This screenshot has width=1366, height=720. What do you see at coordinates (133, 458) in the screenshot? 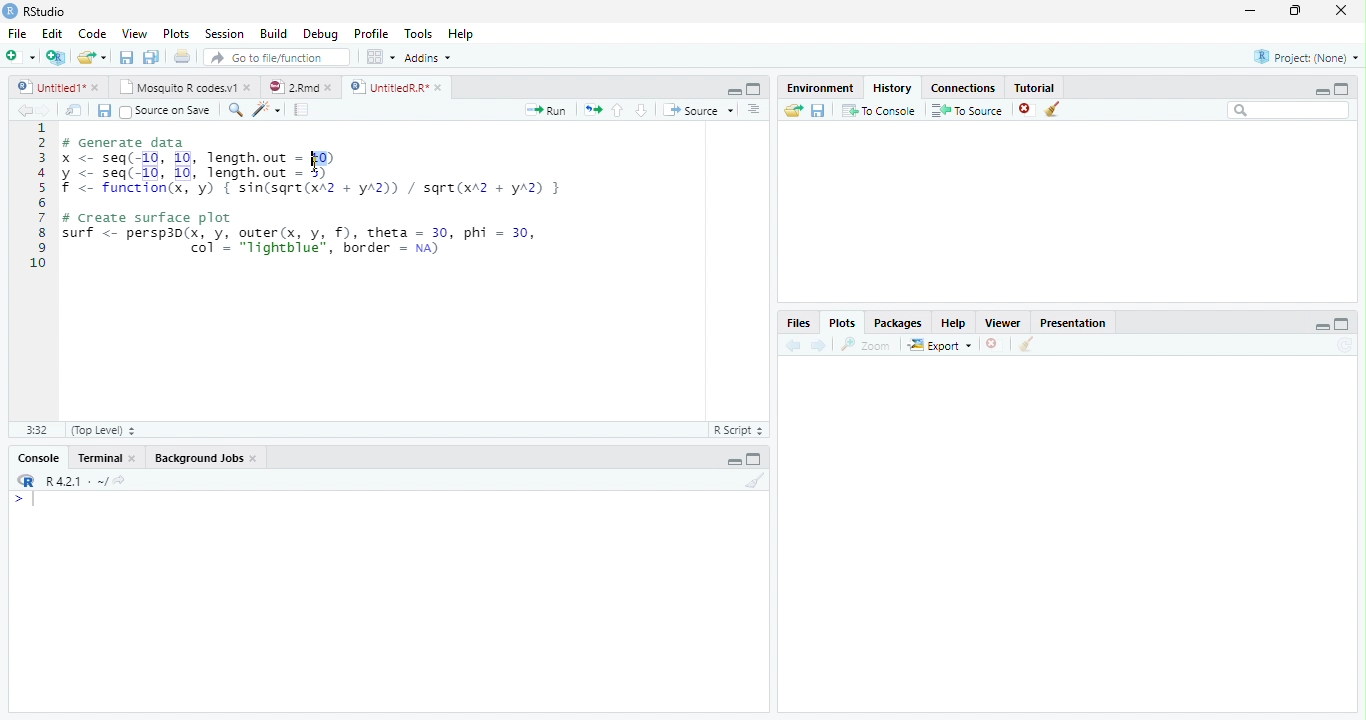
I see `Close` at bounding box center [133, 458].